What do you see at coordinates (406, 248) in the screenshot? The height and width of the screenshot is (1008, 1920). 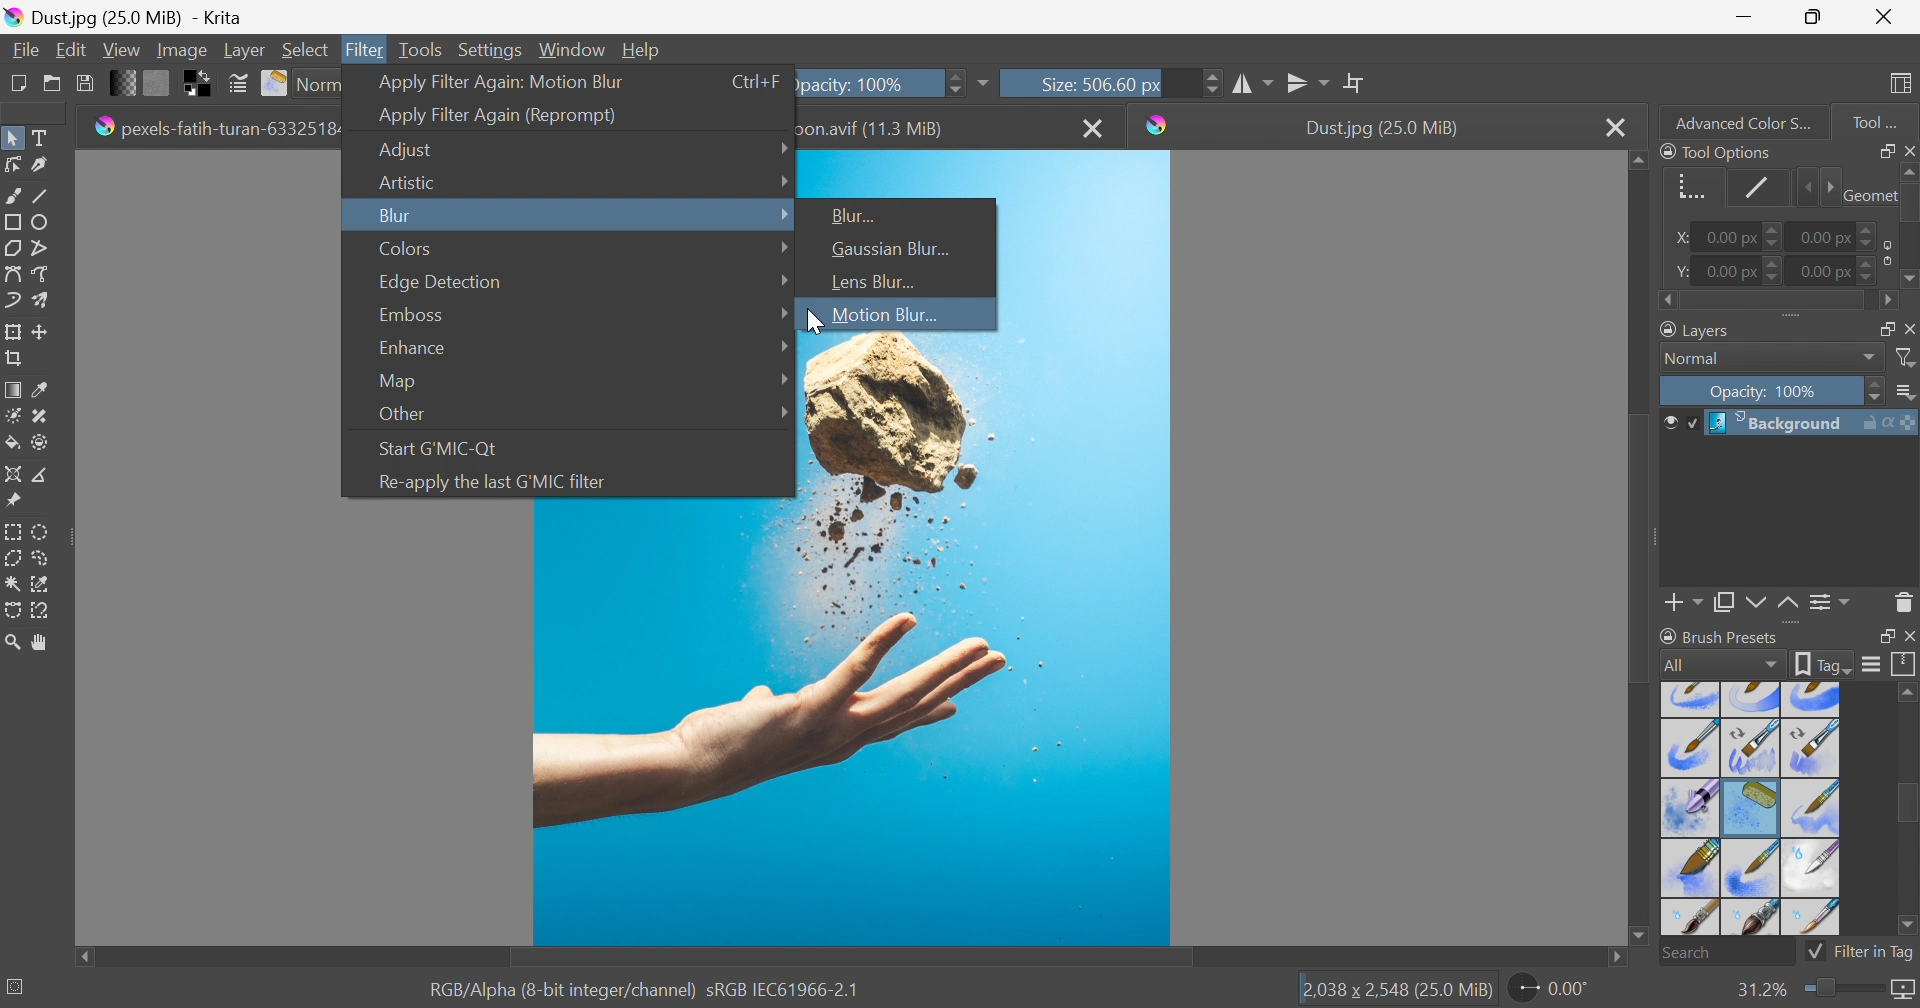 I see `Colors` at bounding box center [406, 248].